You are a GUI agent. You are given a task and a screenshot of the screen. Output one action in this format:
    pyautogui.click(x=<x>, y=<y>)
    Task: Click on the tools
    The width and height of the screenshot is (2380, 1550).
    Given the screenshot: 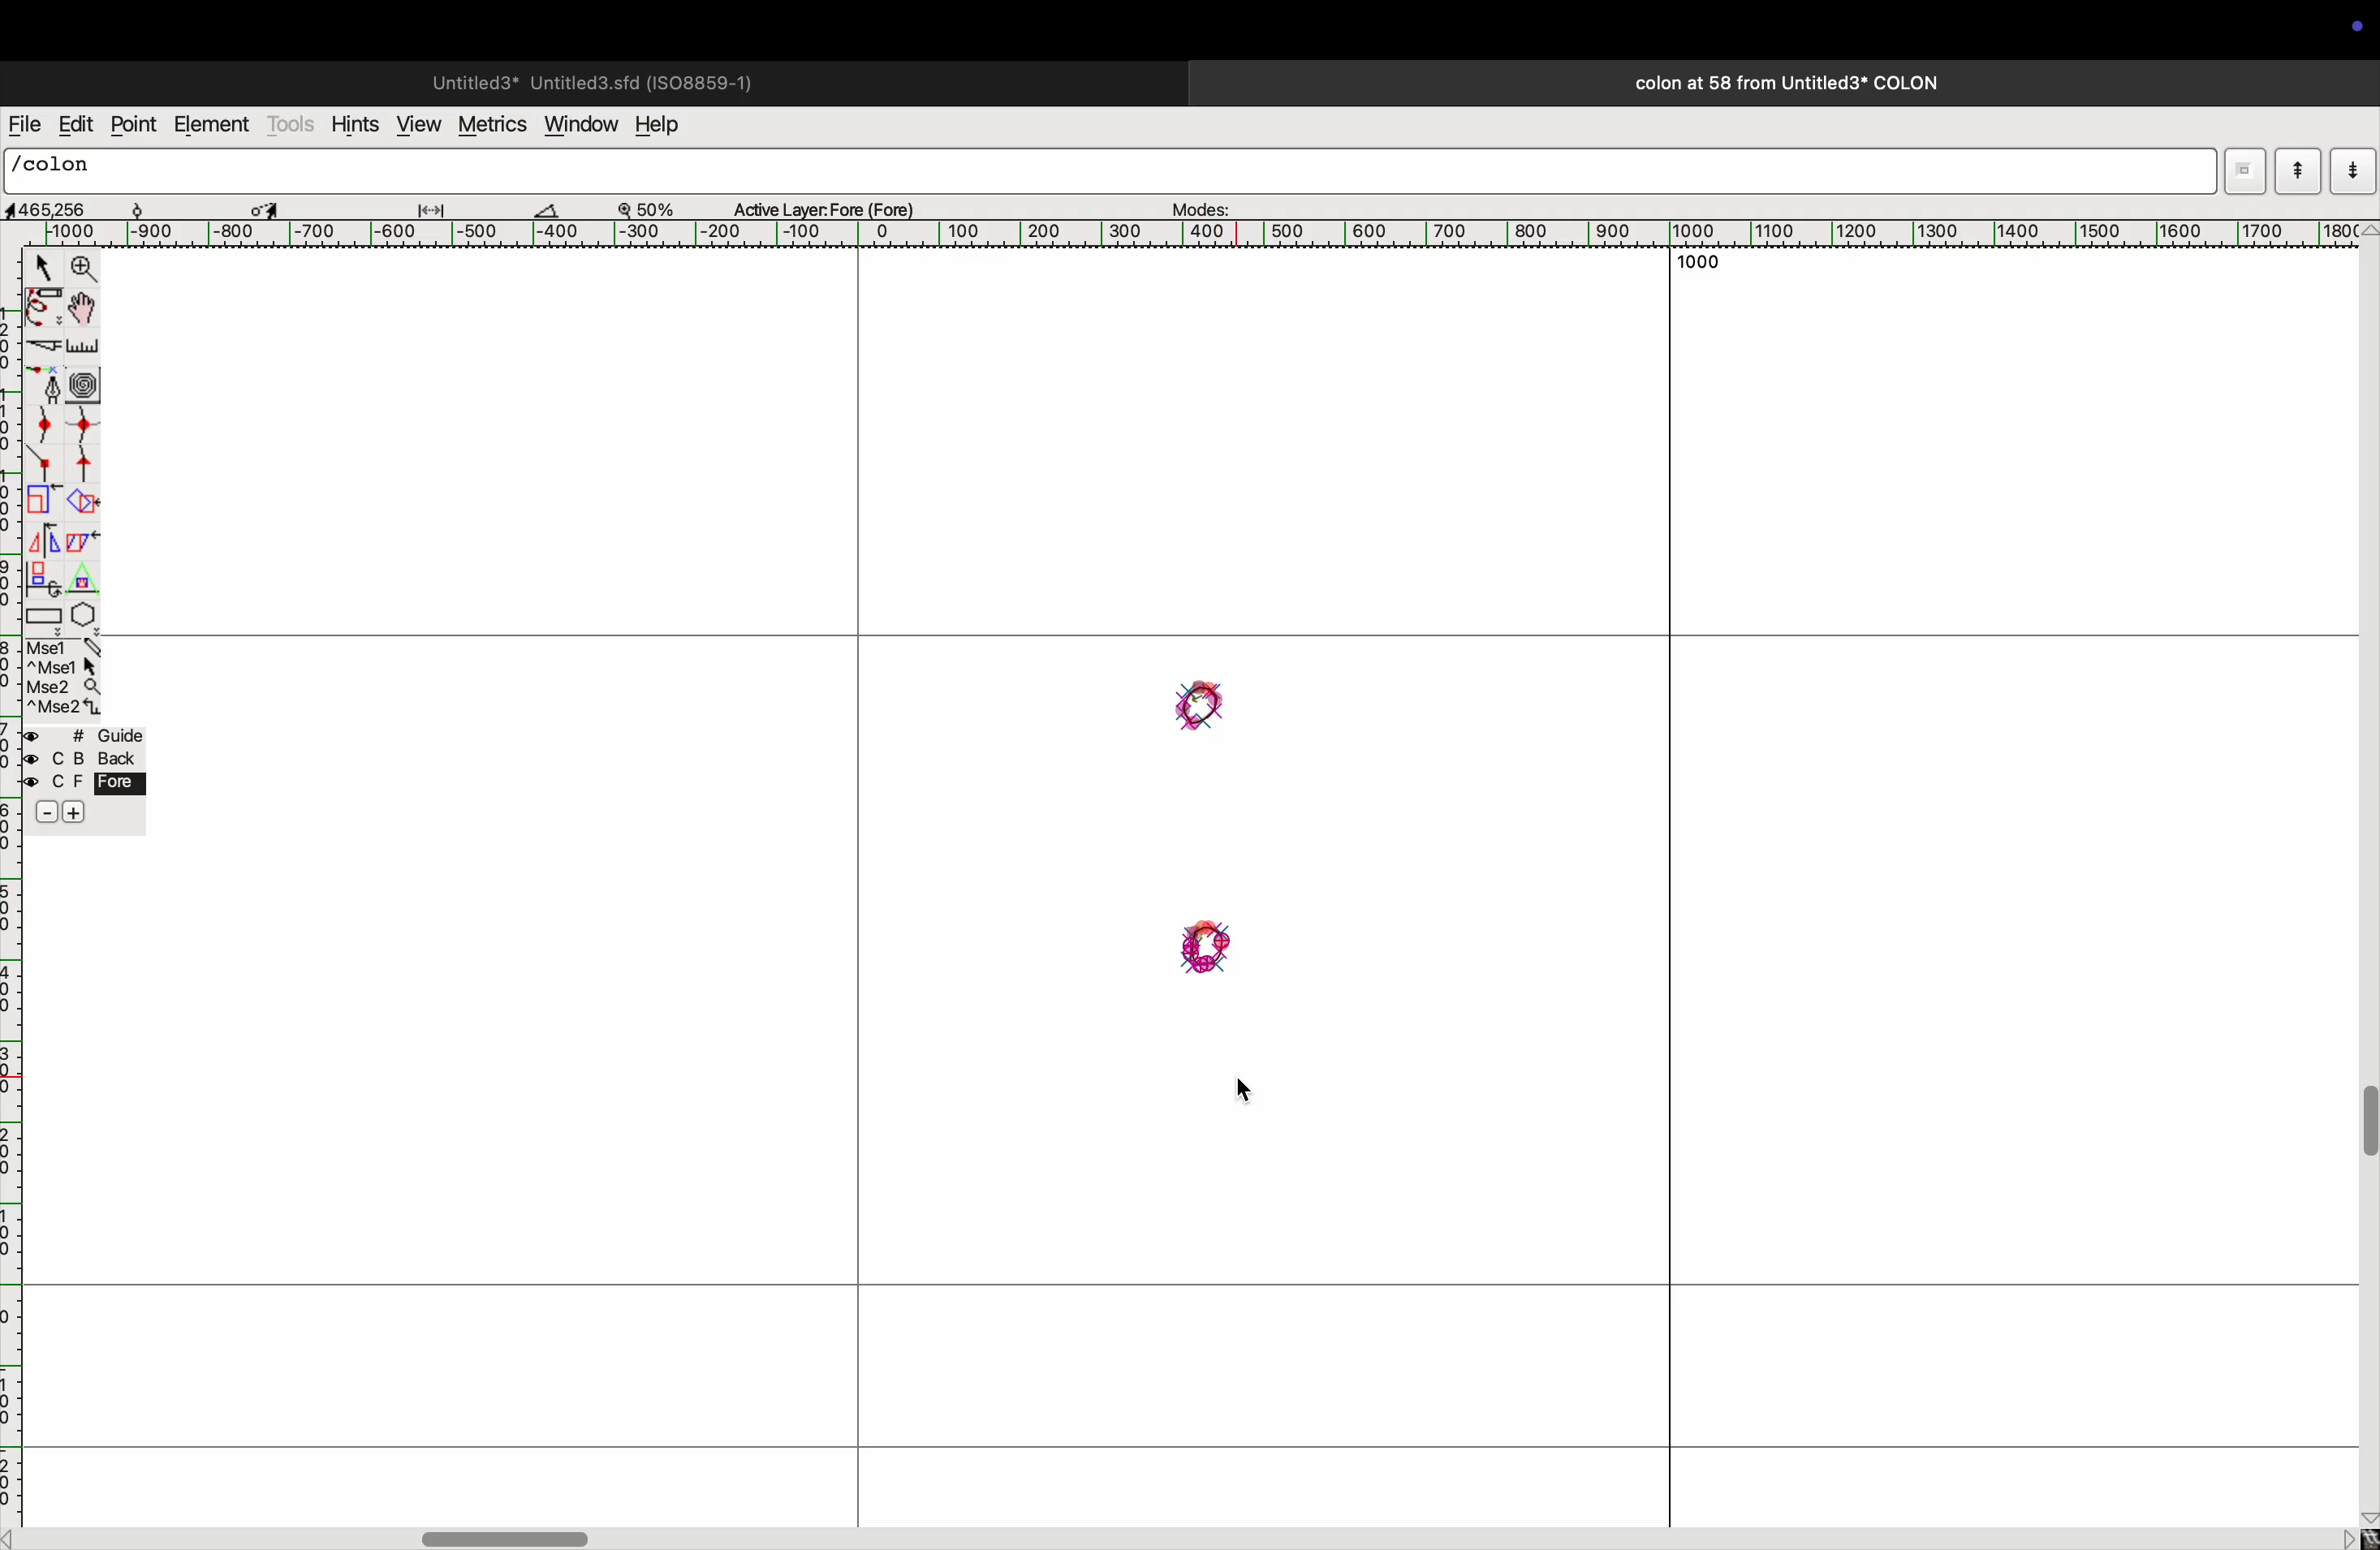 What is the action you would take?
    pyautogui.click(x=292, y=124)
    